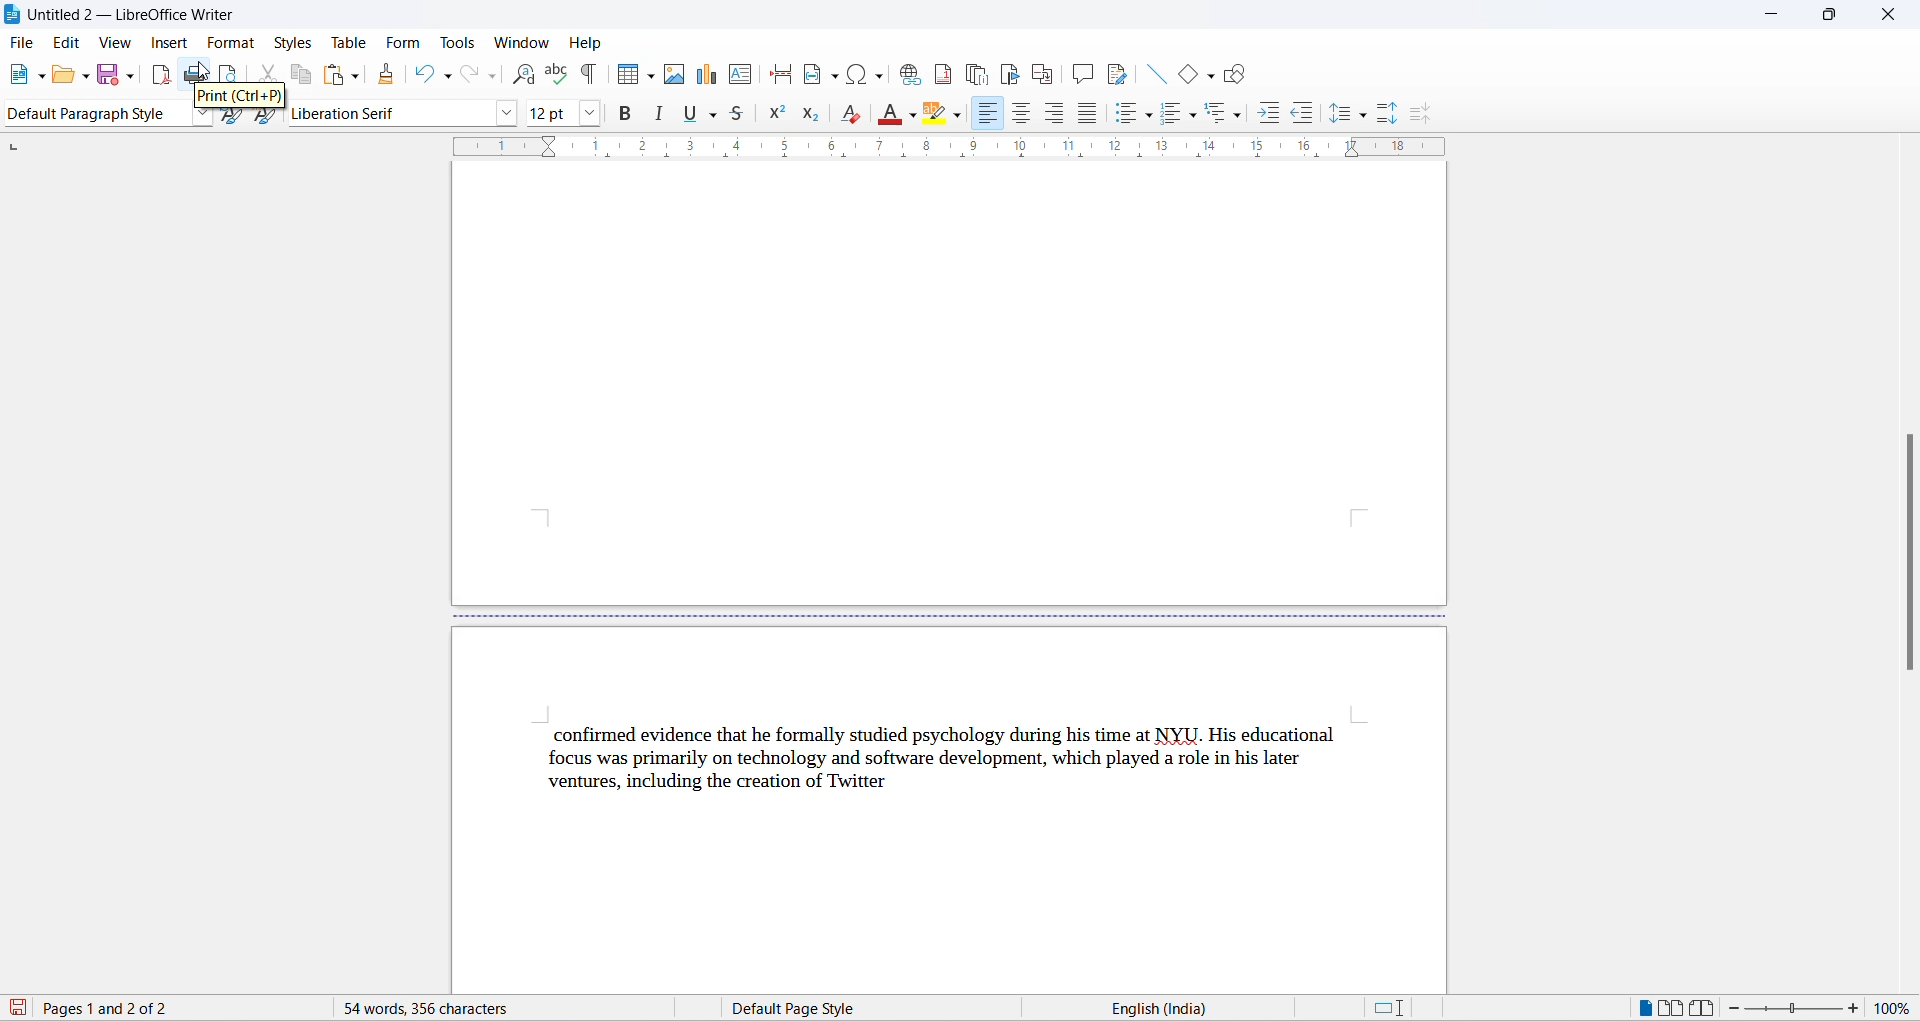  I want to click on clear direct formatting, so click(848, 115).